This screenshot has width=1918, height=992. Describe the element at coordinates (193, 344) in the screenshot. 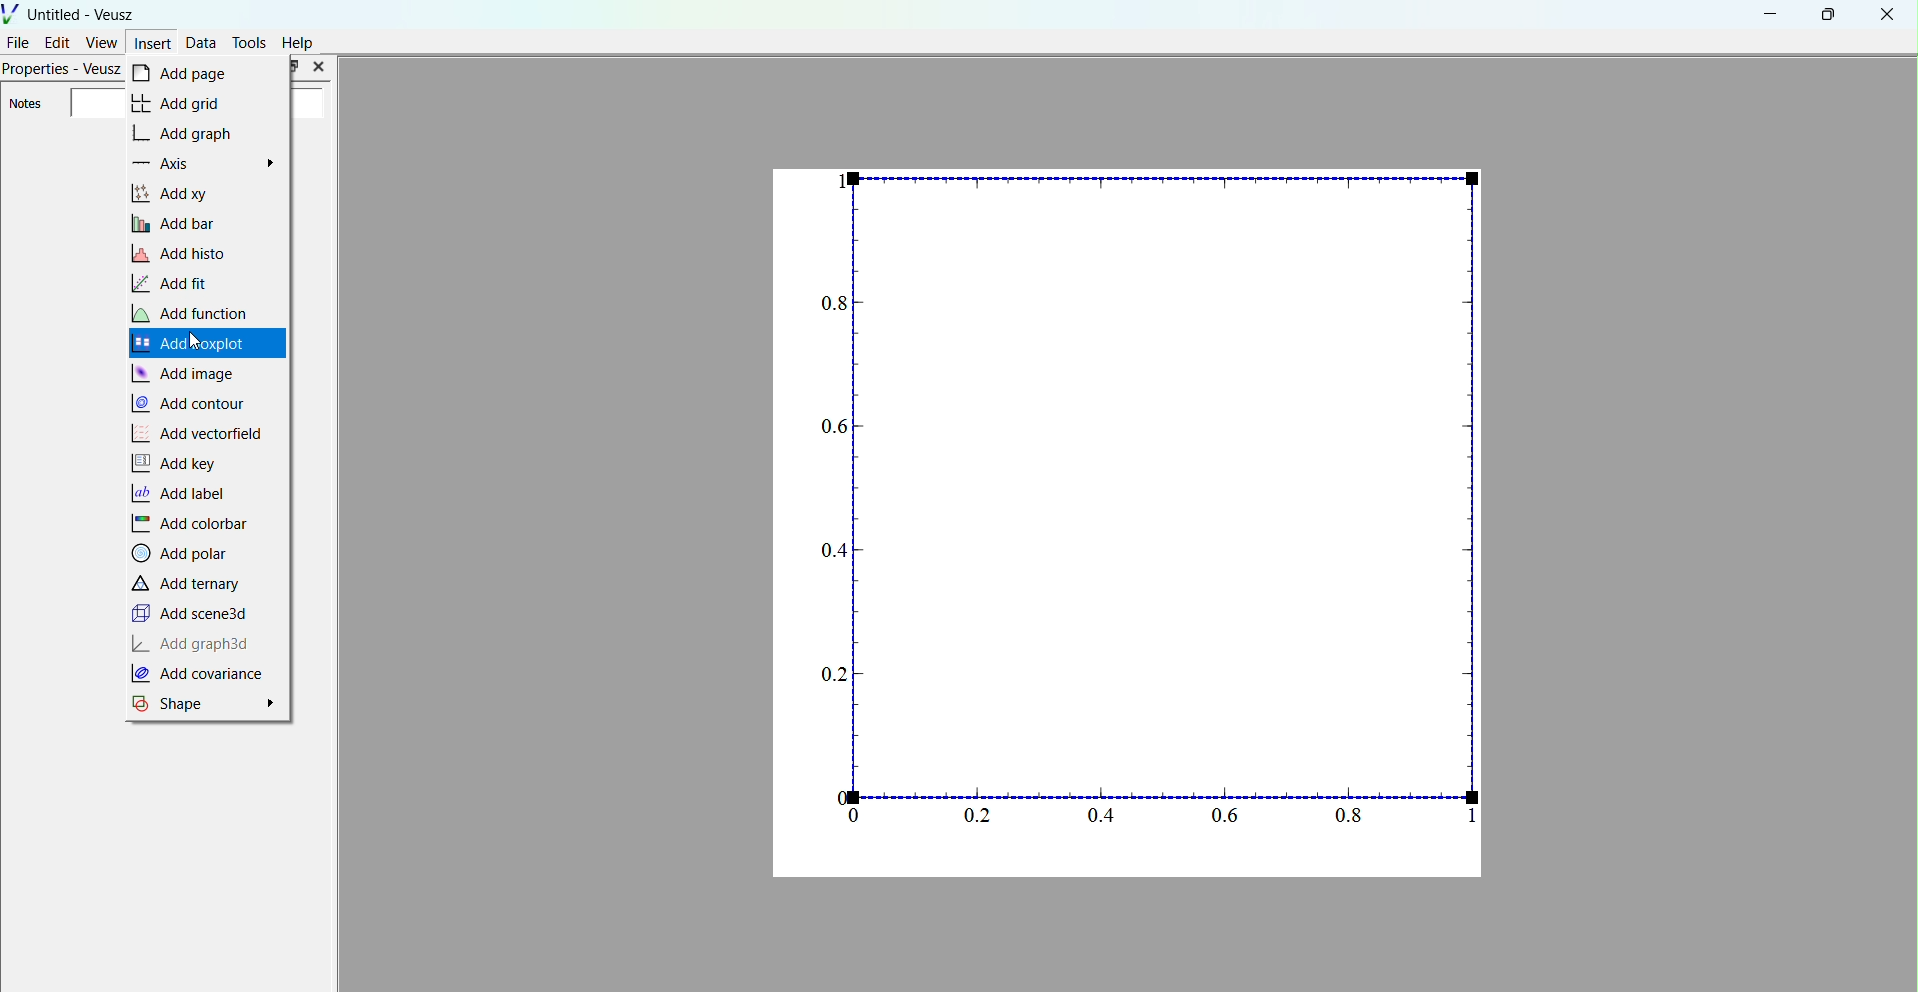

I see `Add Roxplot` at that location.